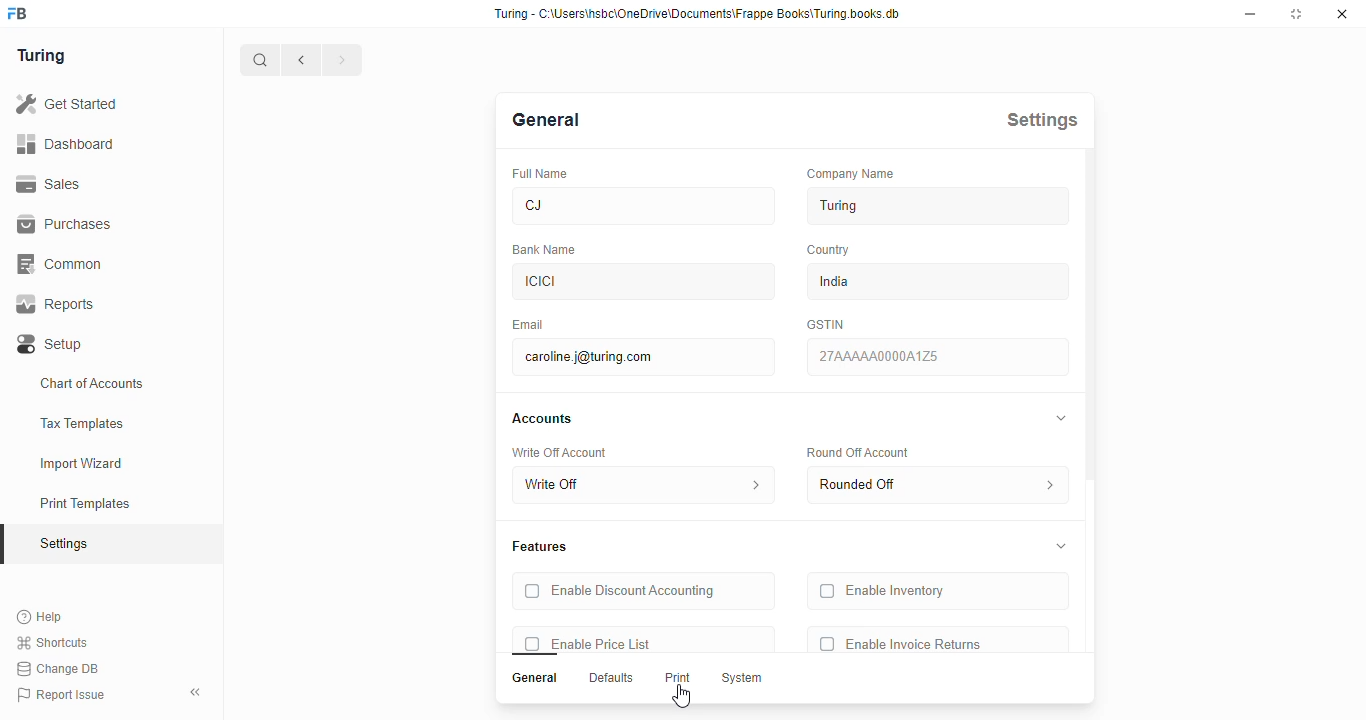  I want to click on previous, so click(302, 60).